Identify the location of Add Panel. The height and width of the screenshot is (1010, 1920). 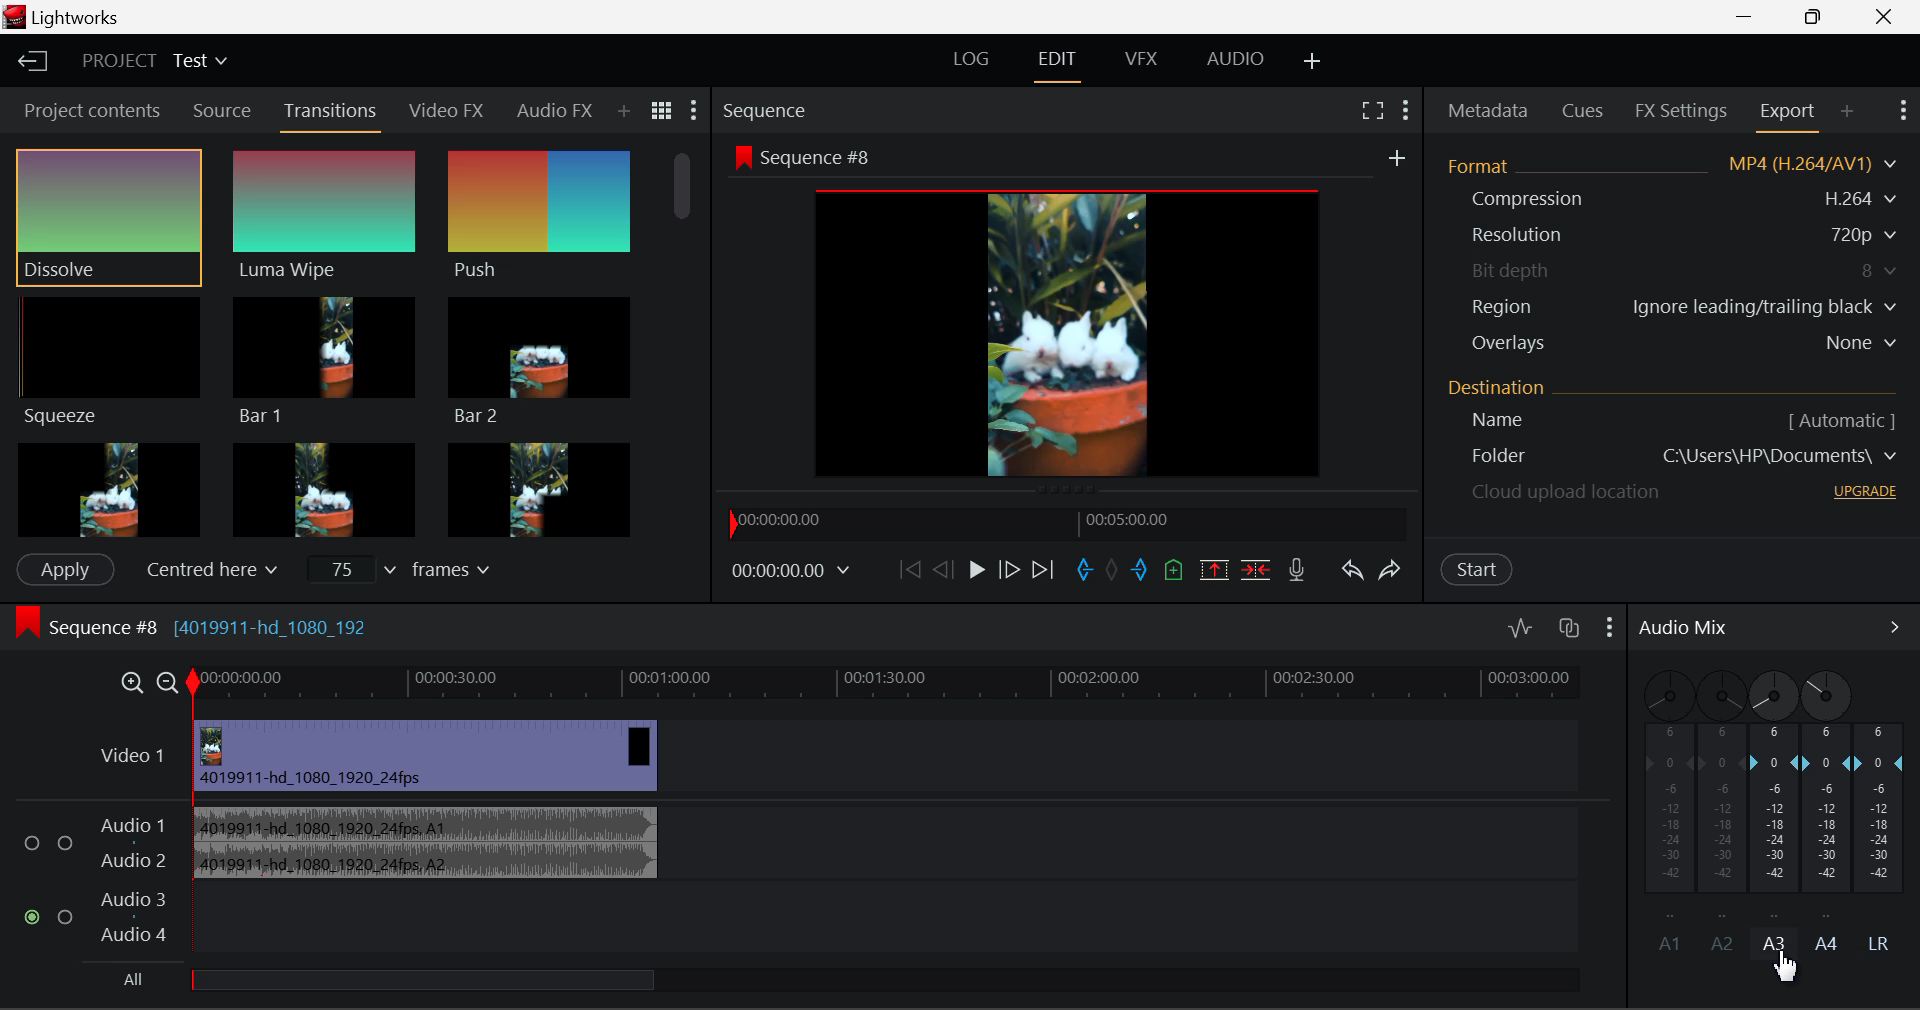
(1844, 110).